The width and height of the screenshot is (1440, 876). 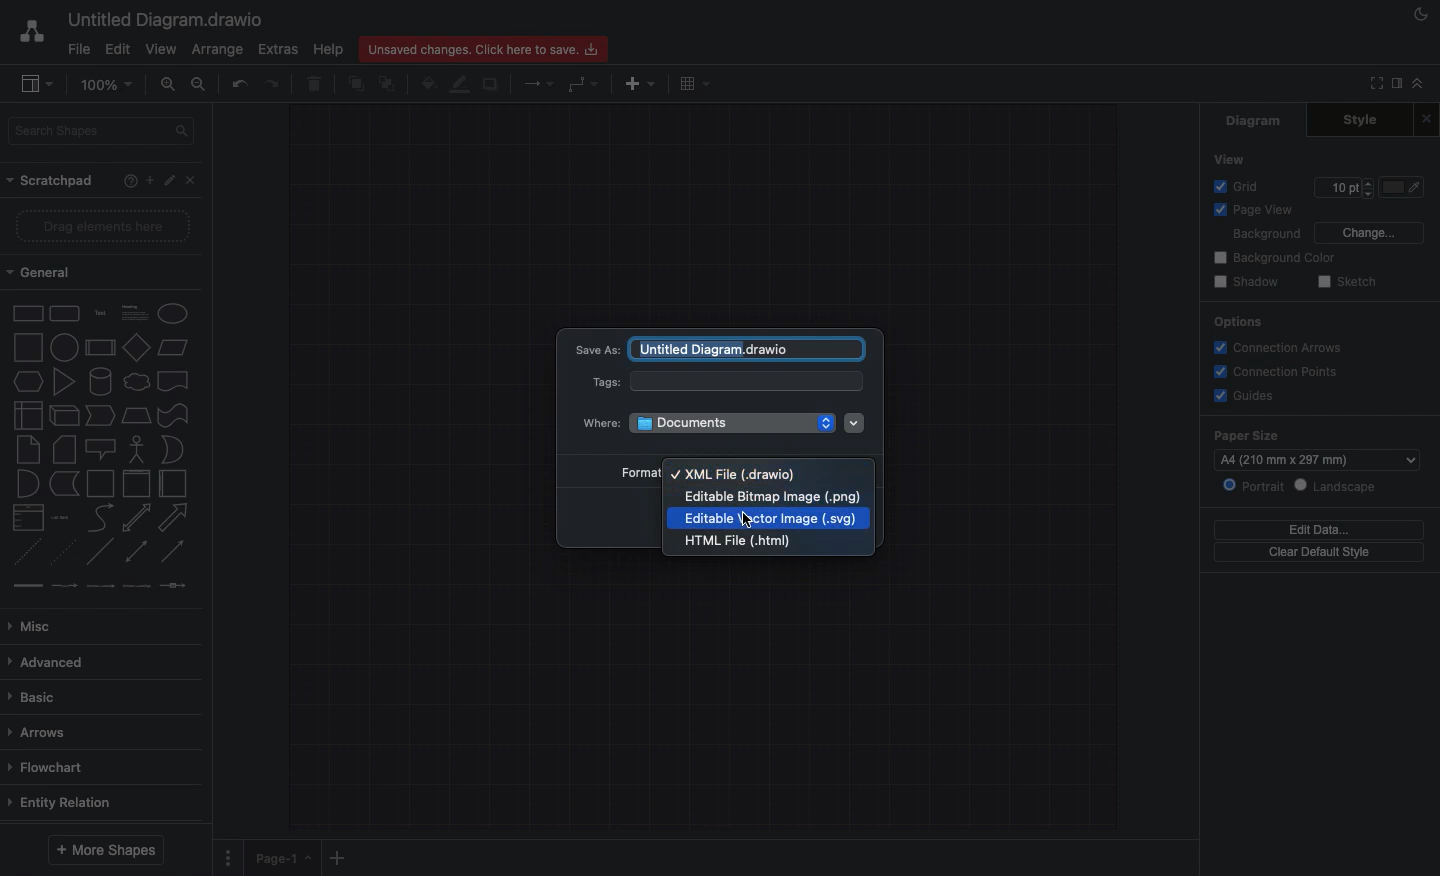 What do you see at coordinates (37, 733) in the screenshot?
I see `Arrows` at bounding box center [37, 733].